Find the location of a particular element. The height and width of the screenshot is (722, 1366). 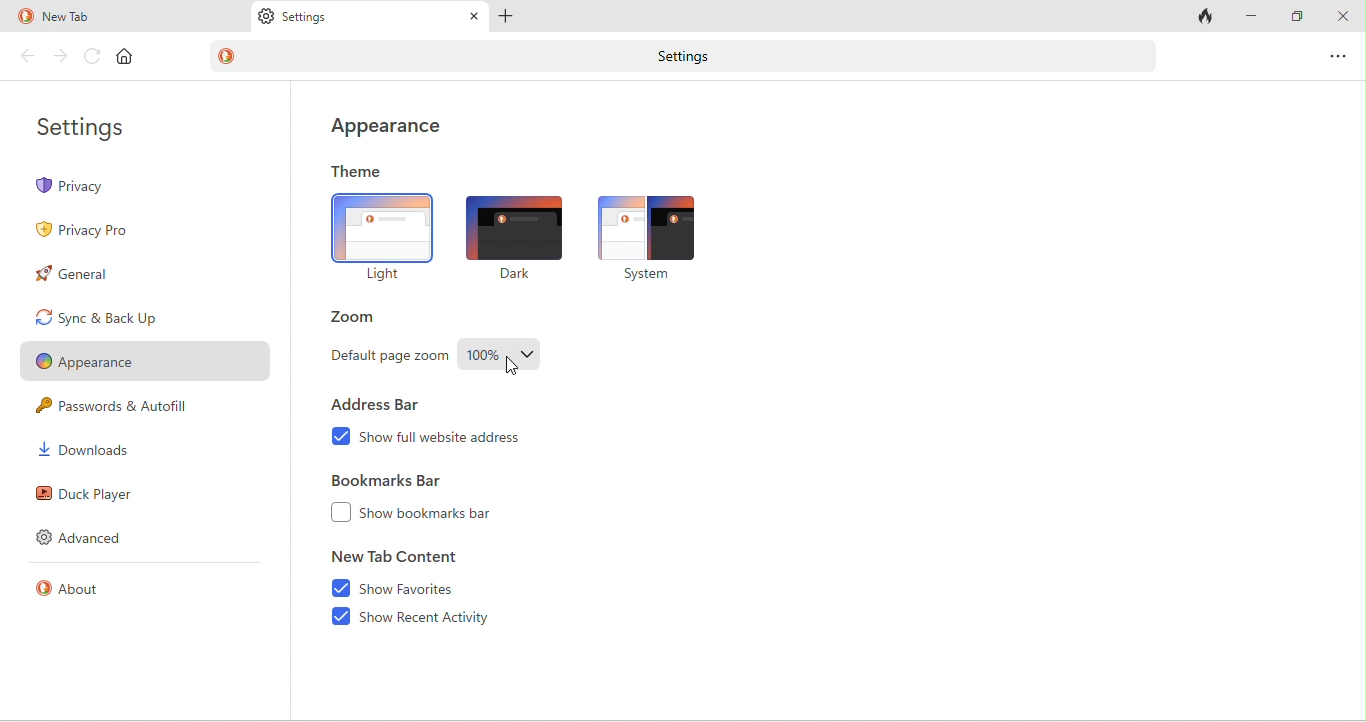

enable checkbox is located at coordinates (340, 434).